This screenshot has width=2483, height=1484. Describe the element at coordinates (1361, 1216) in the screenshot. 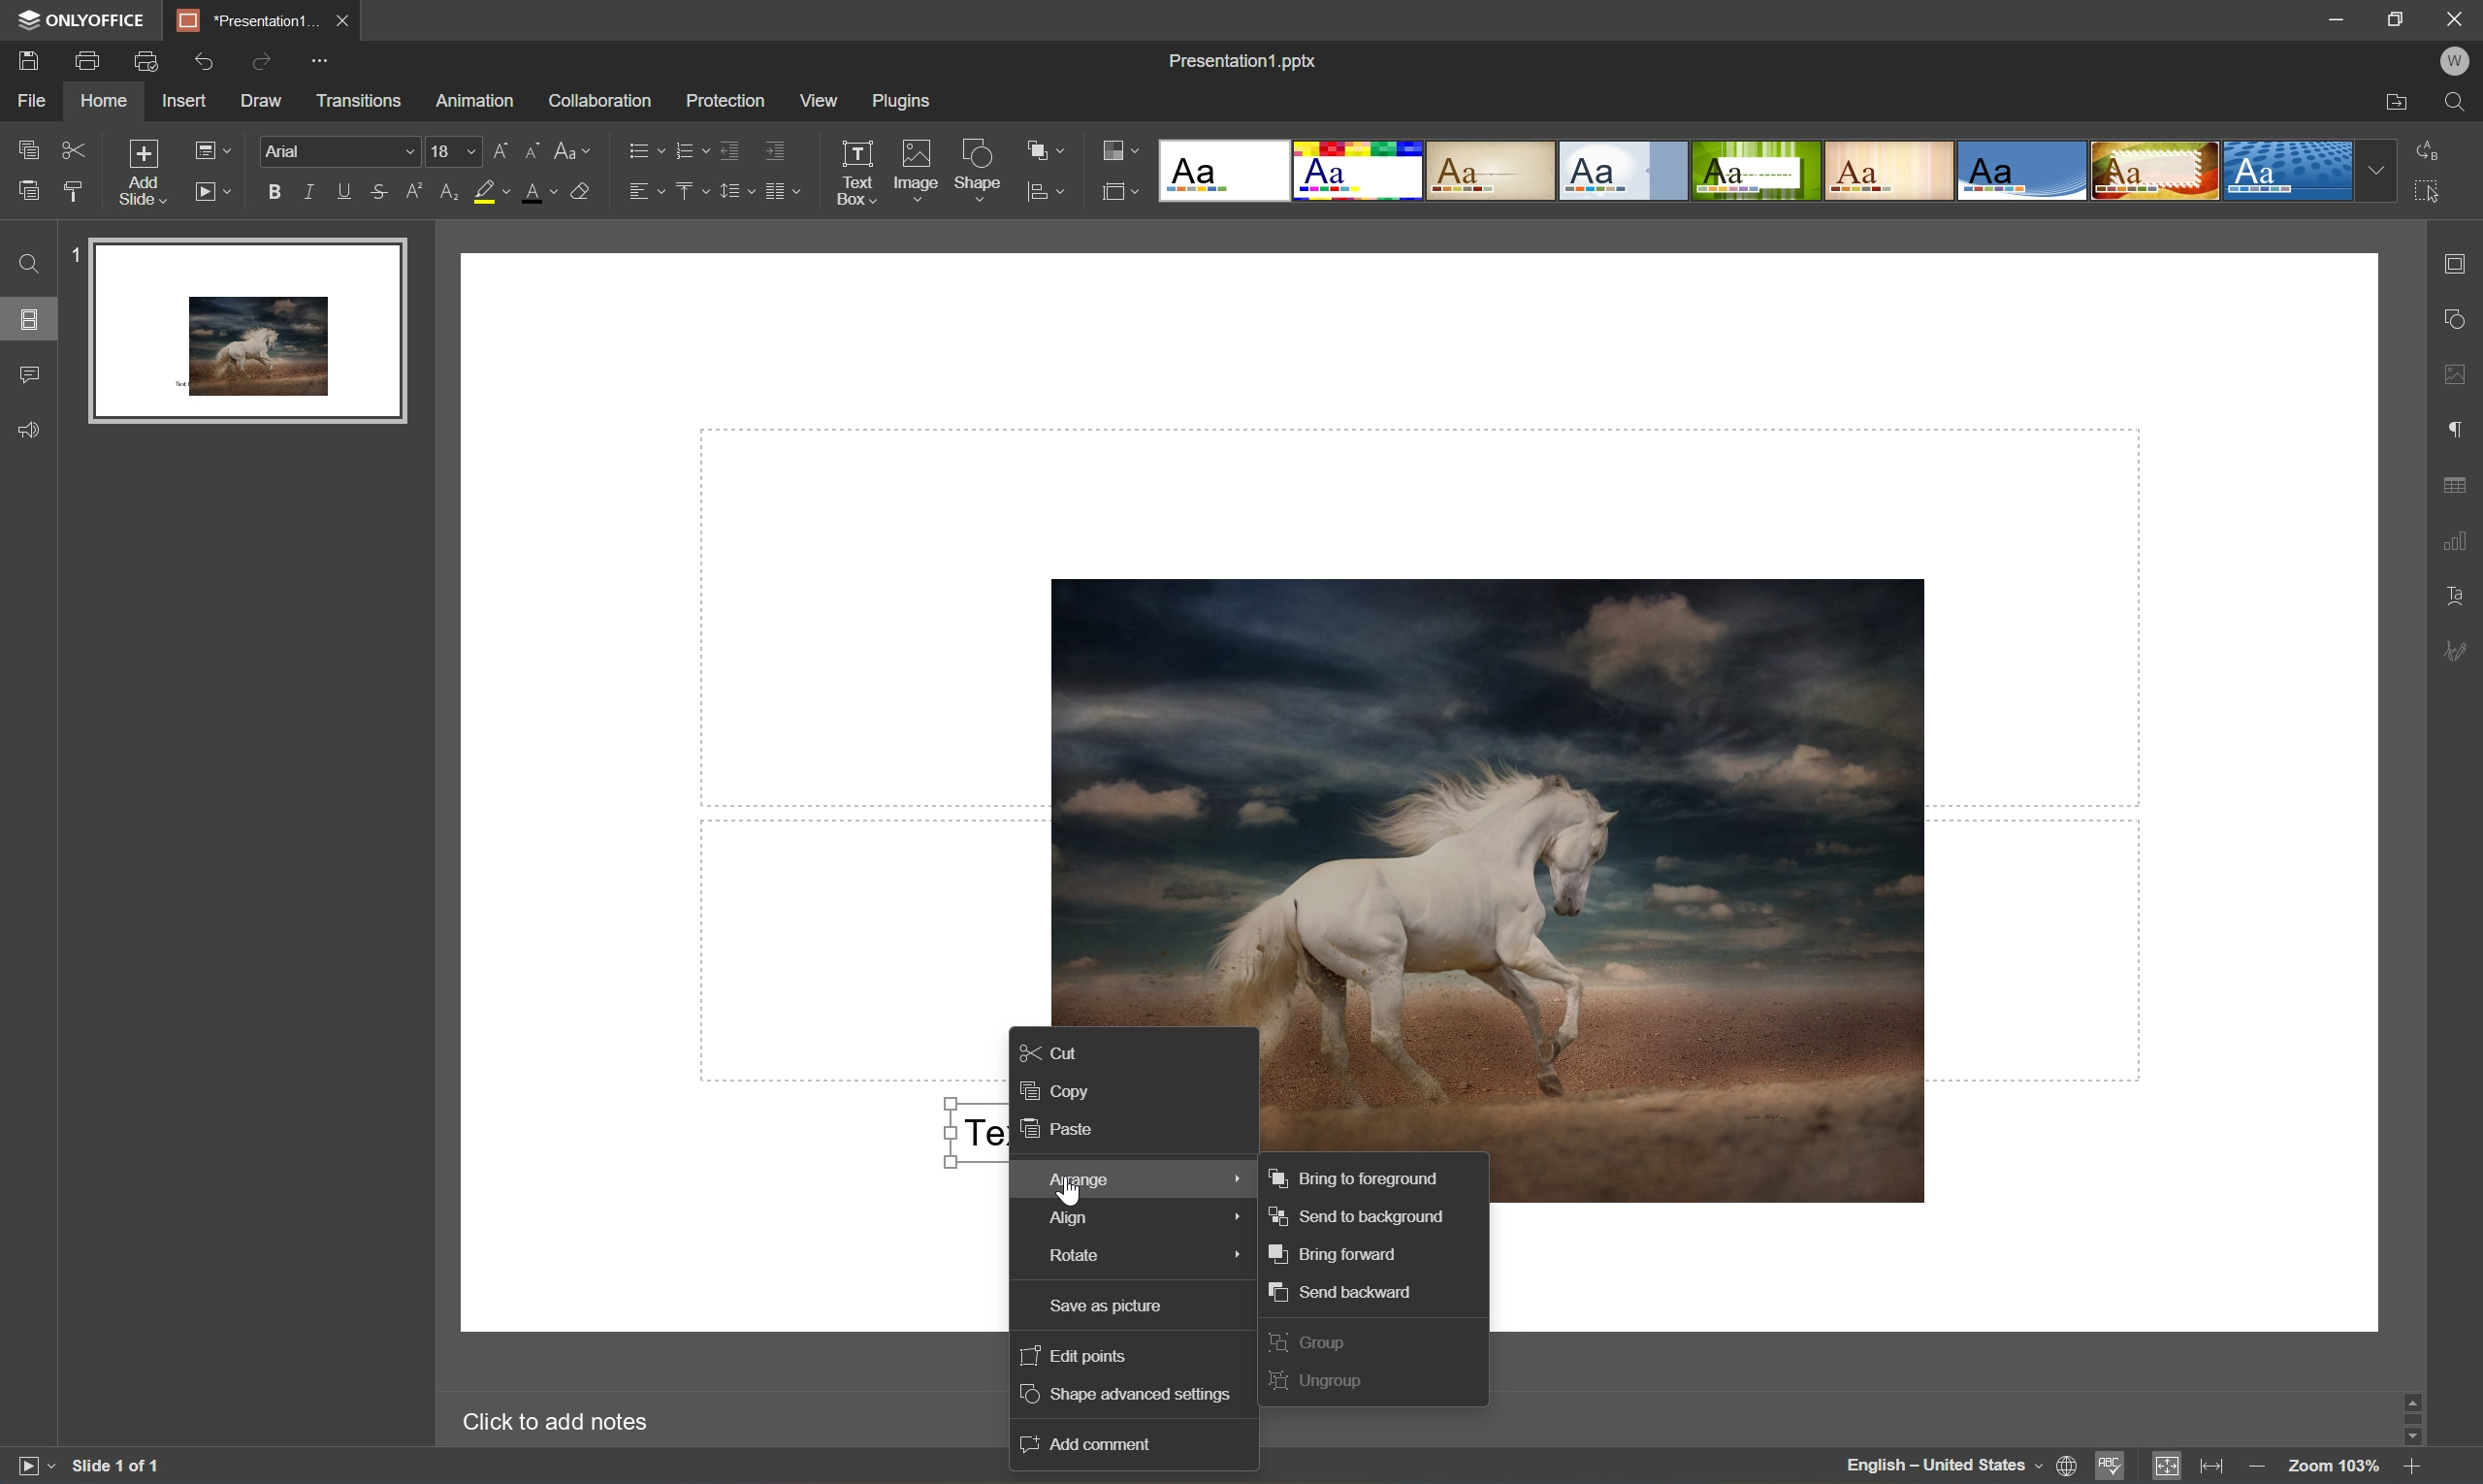

I see `Send to backward` at that location.